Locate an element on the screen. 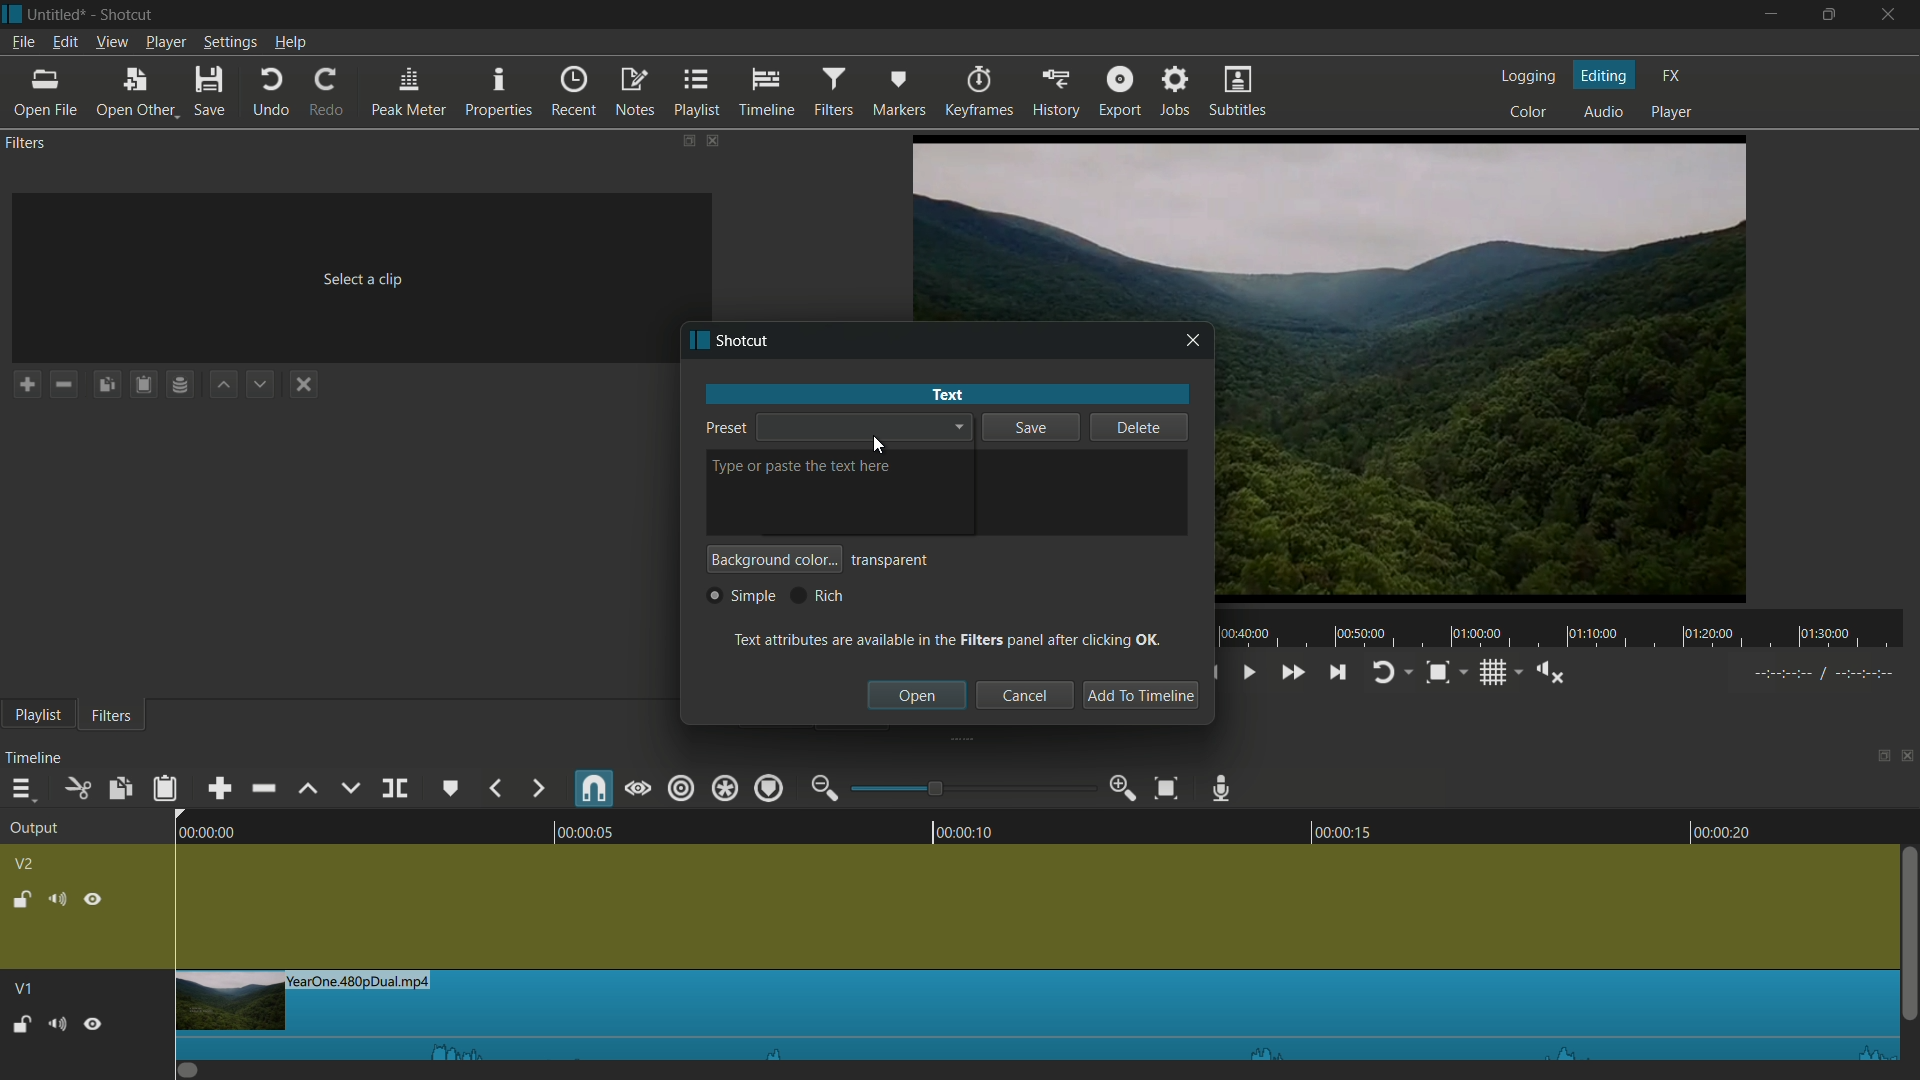 The height and width of the screenshot is (1080, 1920). Pause is located at coordinates (94, 1022).